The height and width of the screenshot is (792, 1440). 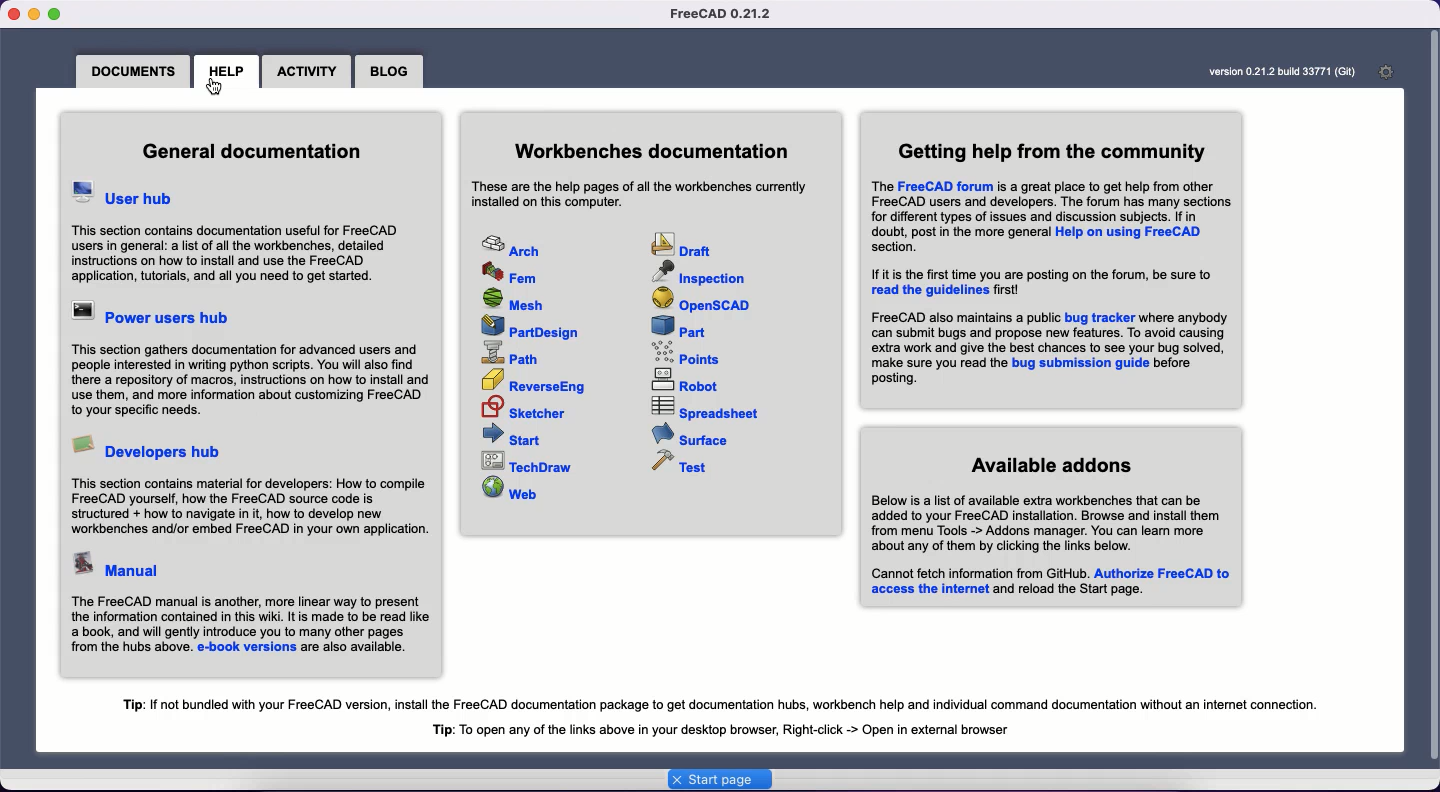 What do you see at coordinates (516, 300) in the screenshot?
I see `Mesh` at bounding box center [516, 300].